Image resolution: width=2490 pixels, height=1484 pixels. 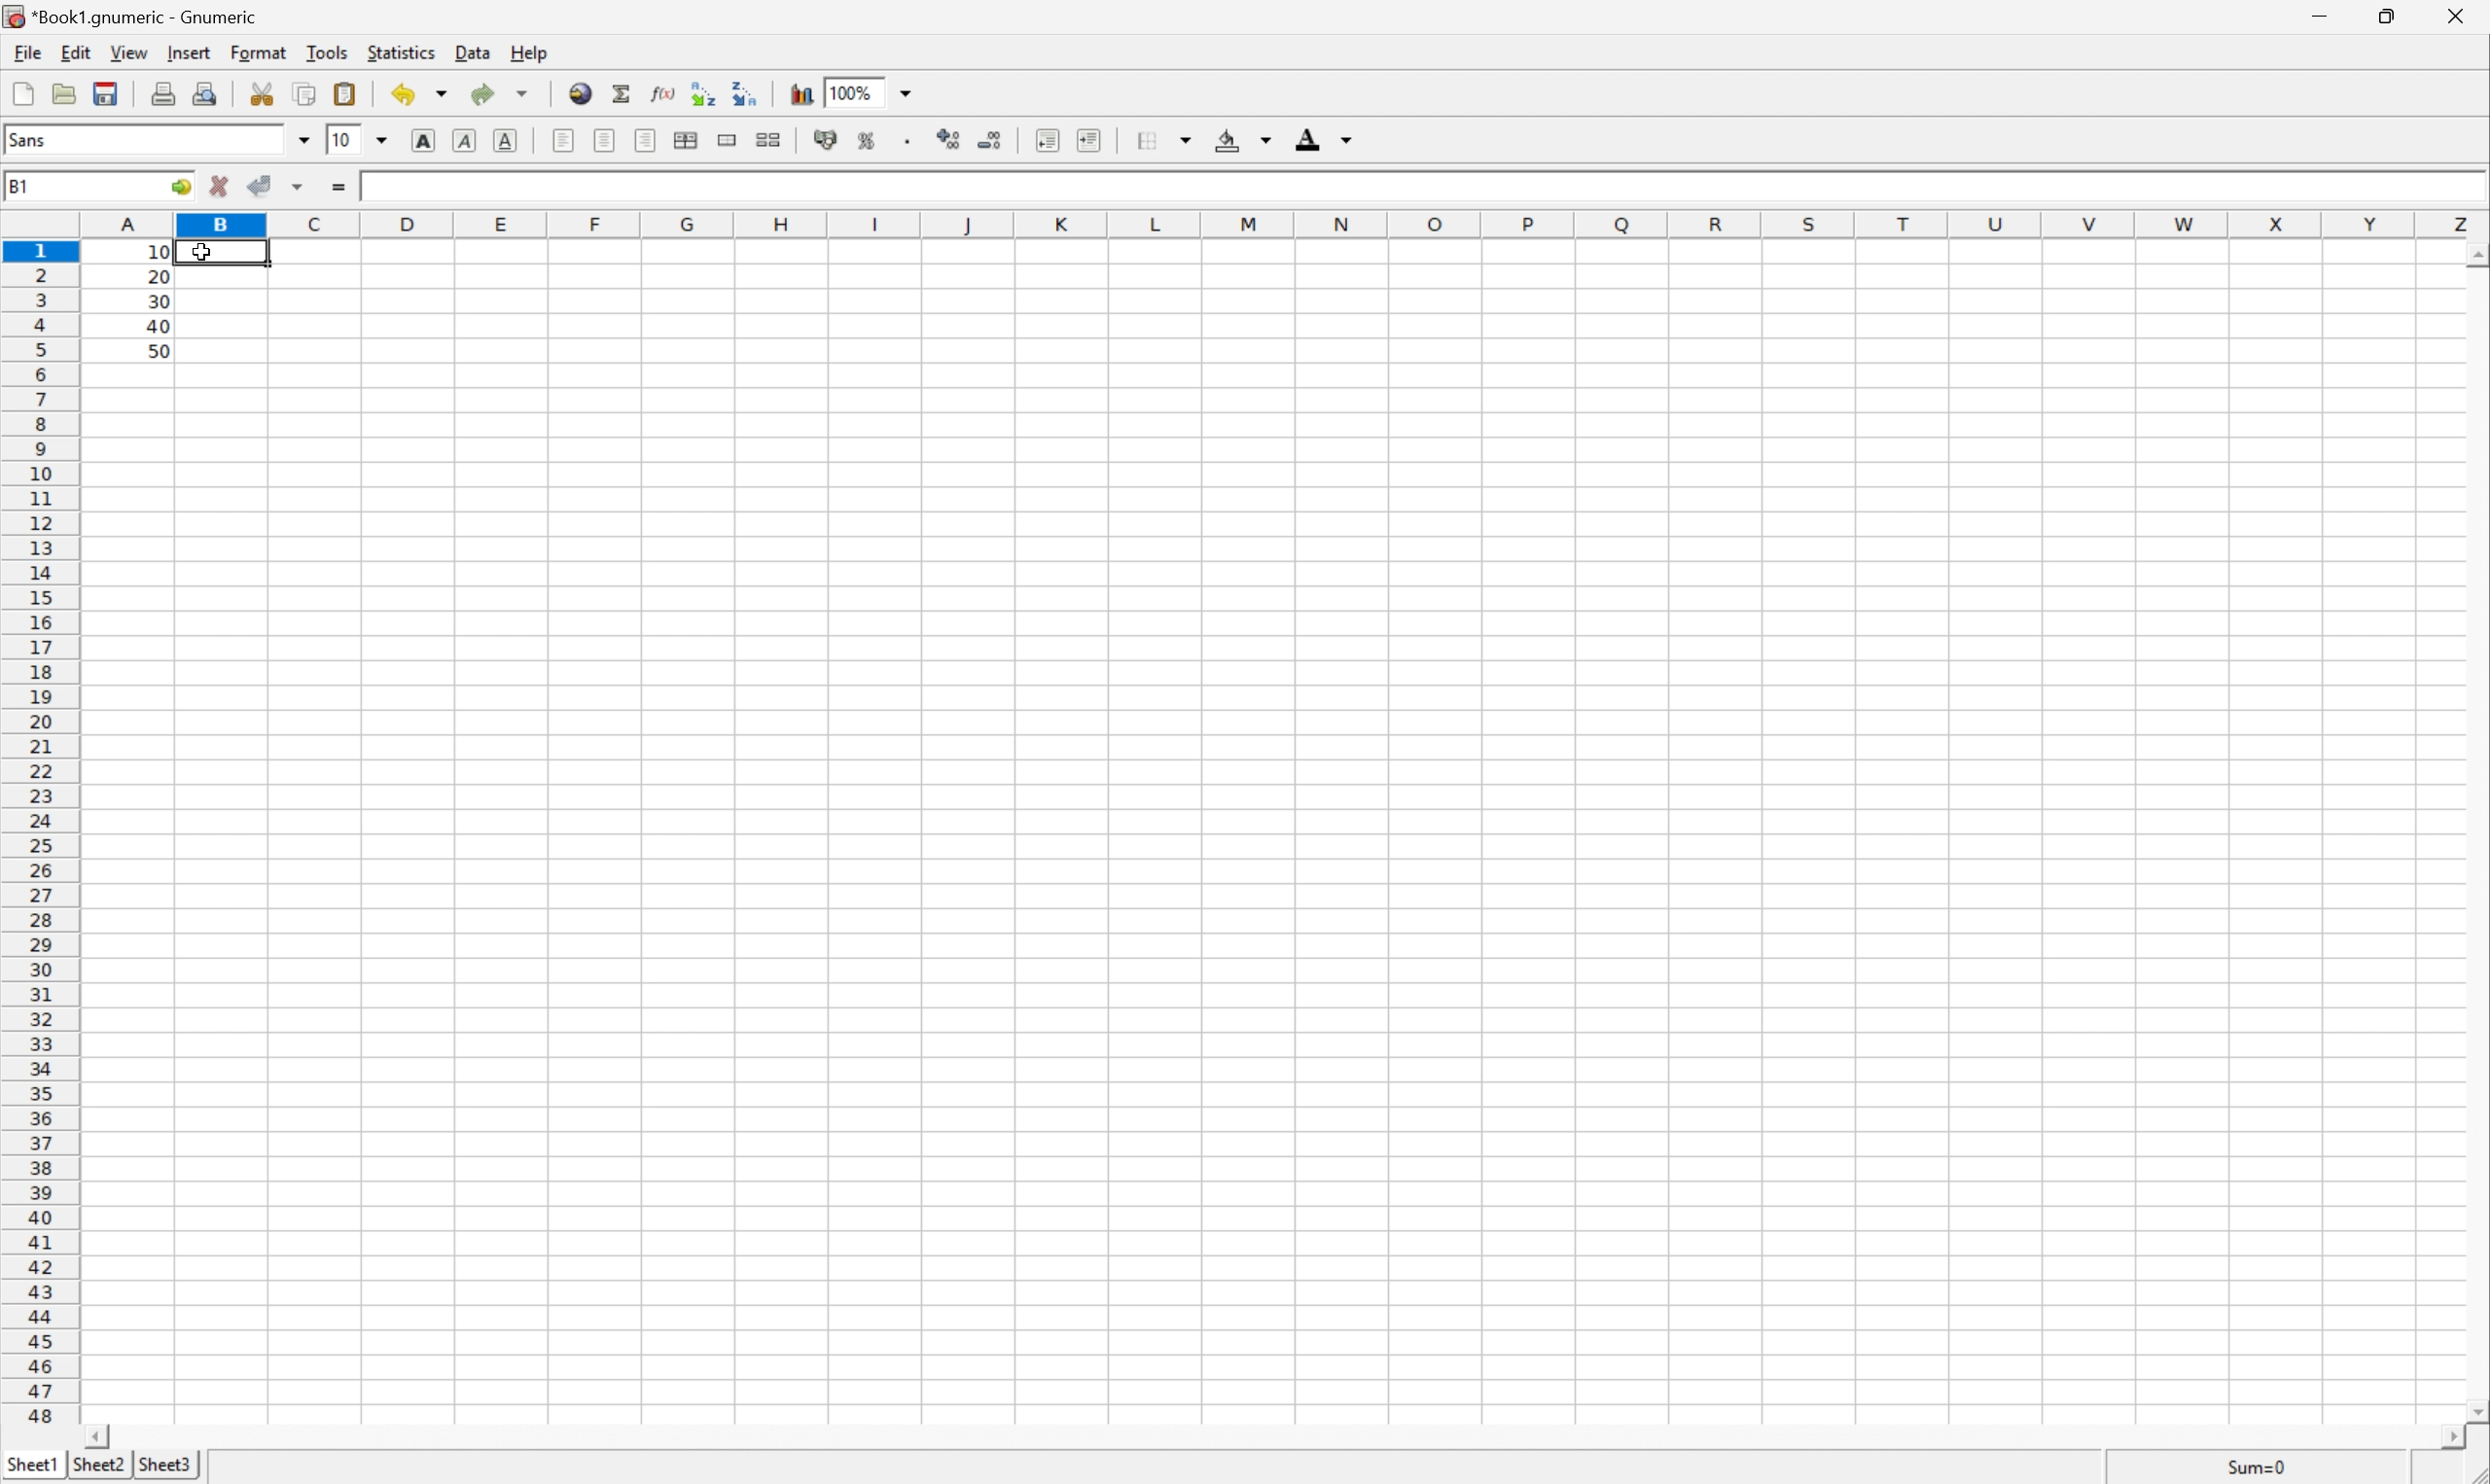 What do you see at coordinates (2445, 1438) in the screenshot?
I see `Scroll Right` at bounding box center [2445, 1438].